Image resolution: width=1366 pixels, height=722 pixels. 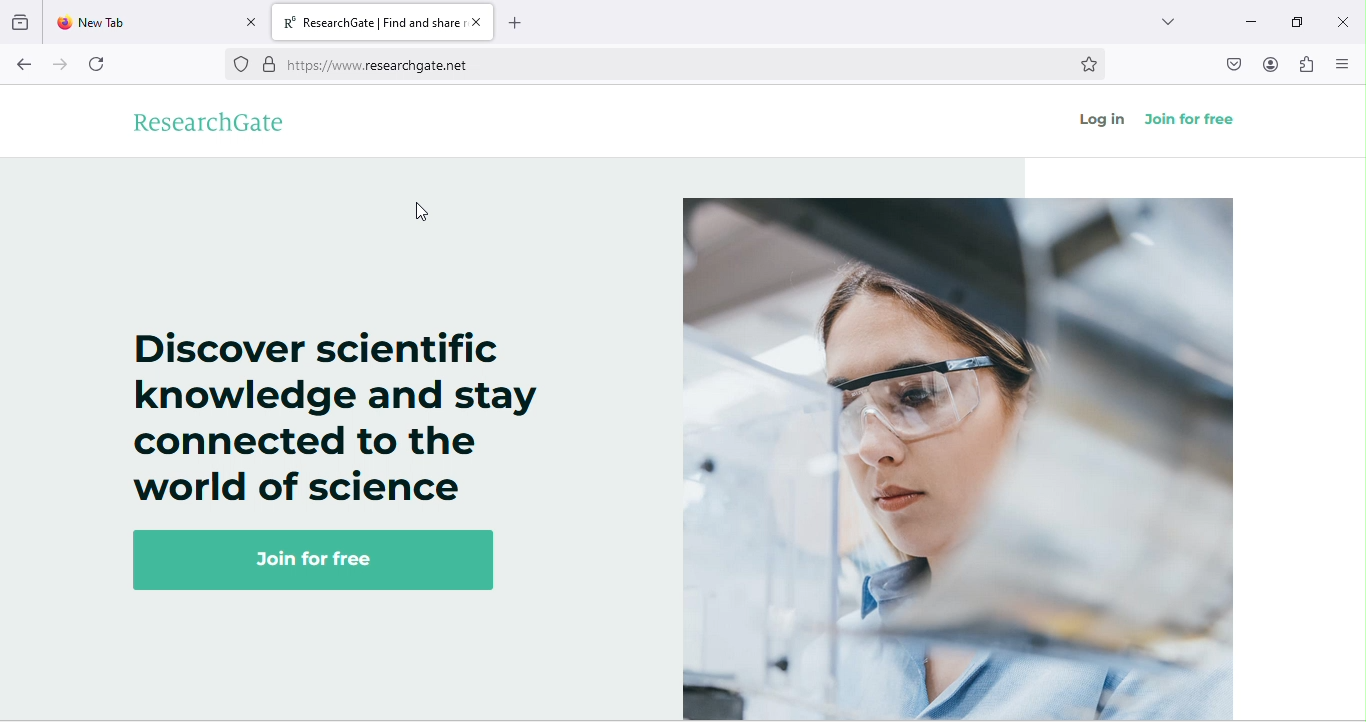 I want to click on close, so click(x=477, y=21).